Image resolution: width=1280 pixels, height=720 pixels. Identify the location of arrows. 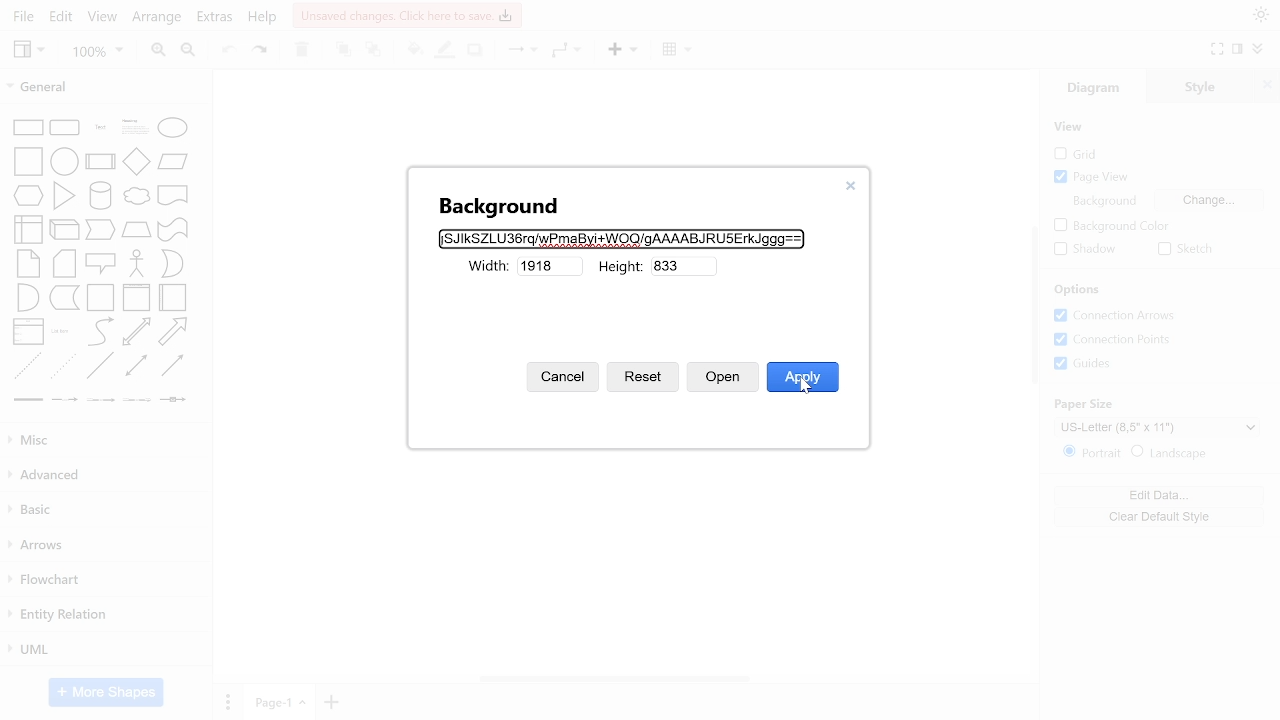
(104, 547).